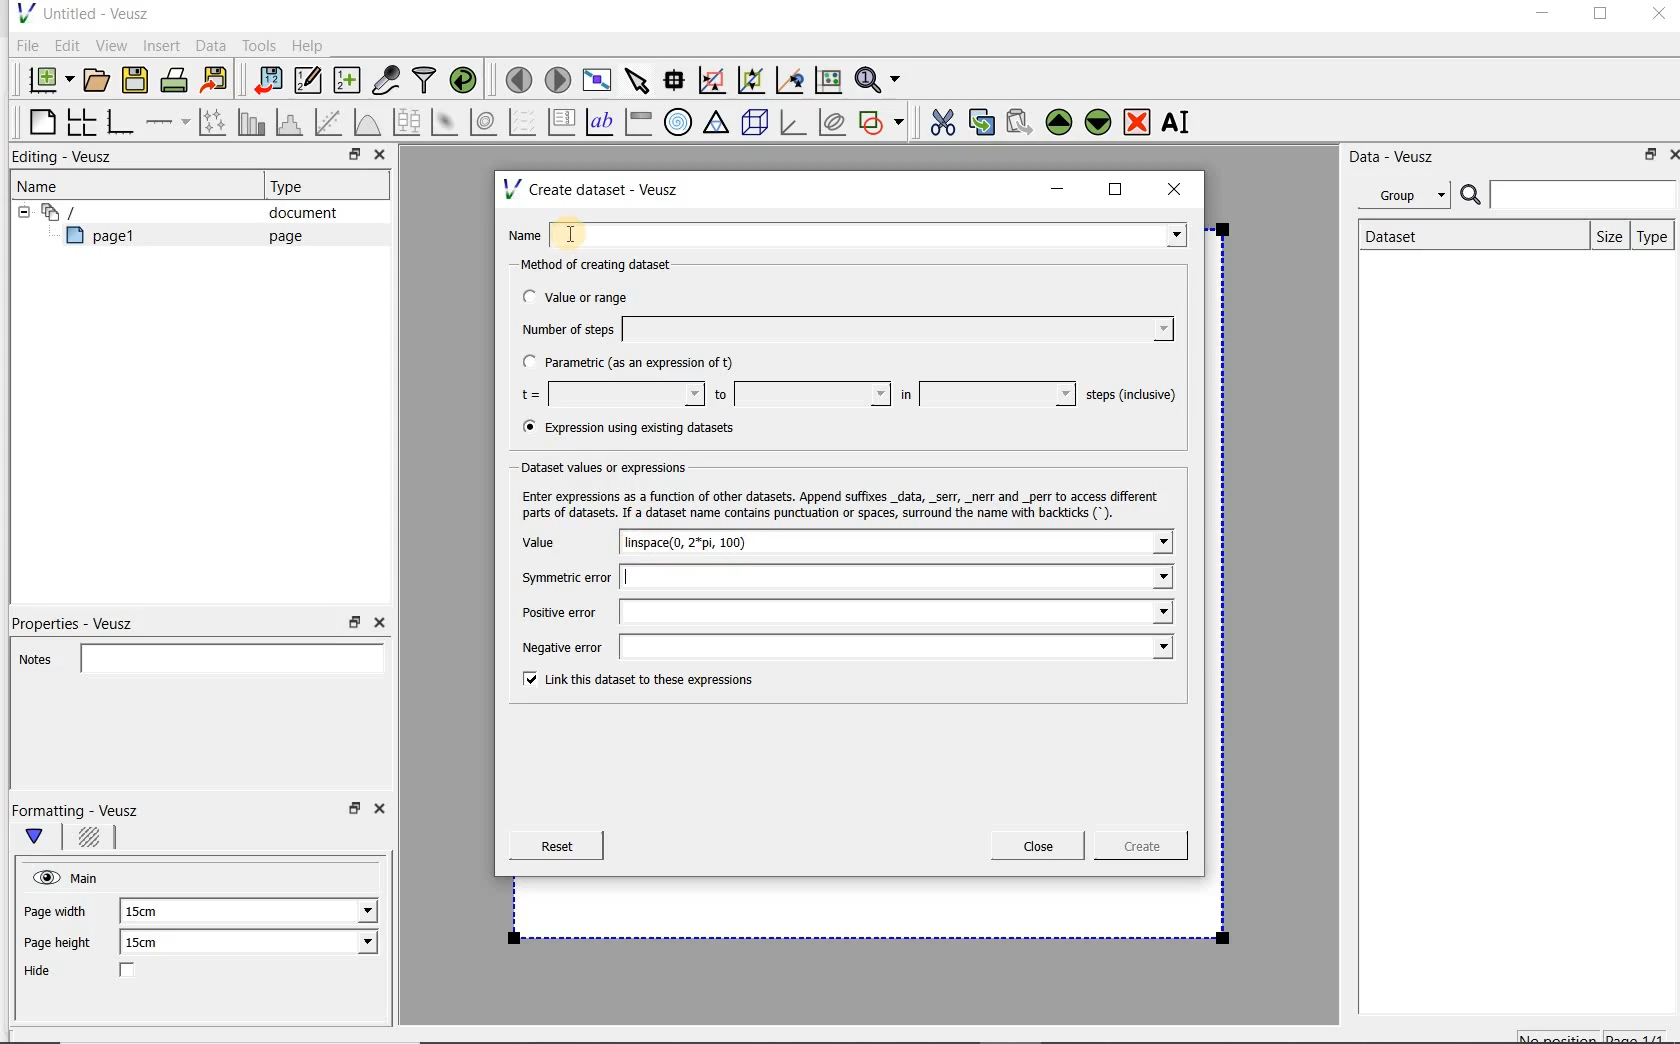  Describe the element at coordinates (611, 265) in the screenshot. I see `Method of creating dataset:` at that location.